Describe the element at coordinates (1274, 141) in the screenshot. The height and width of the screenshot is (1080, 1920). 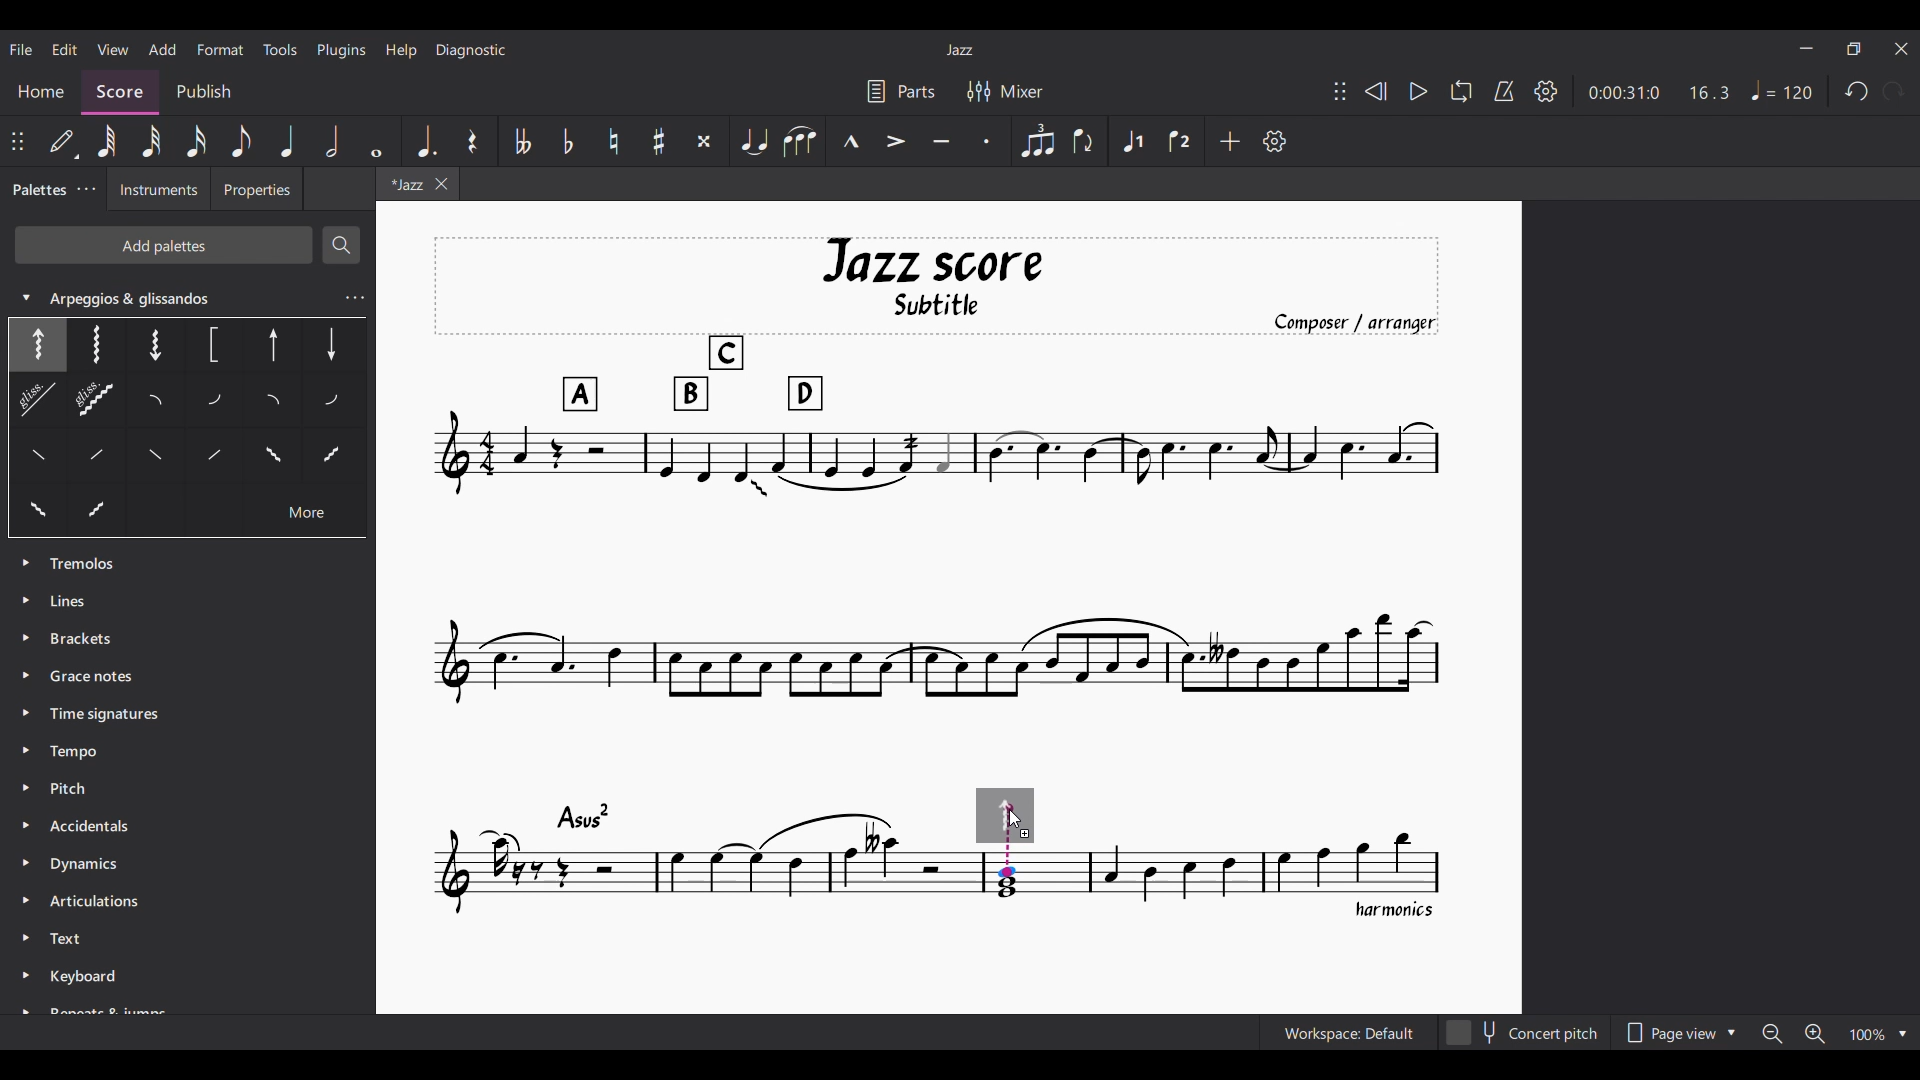
I see `Customization settings` at that location.